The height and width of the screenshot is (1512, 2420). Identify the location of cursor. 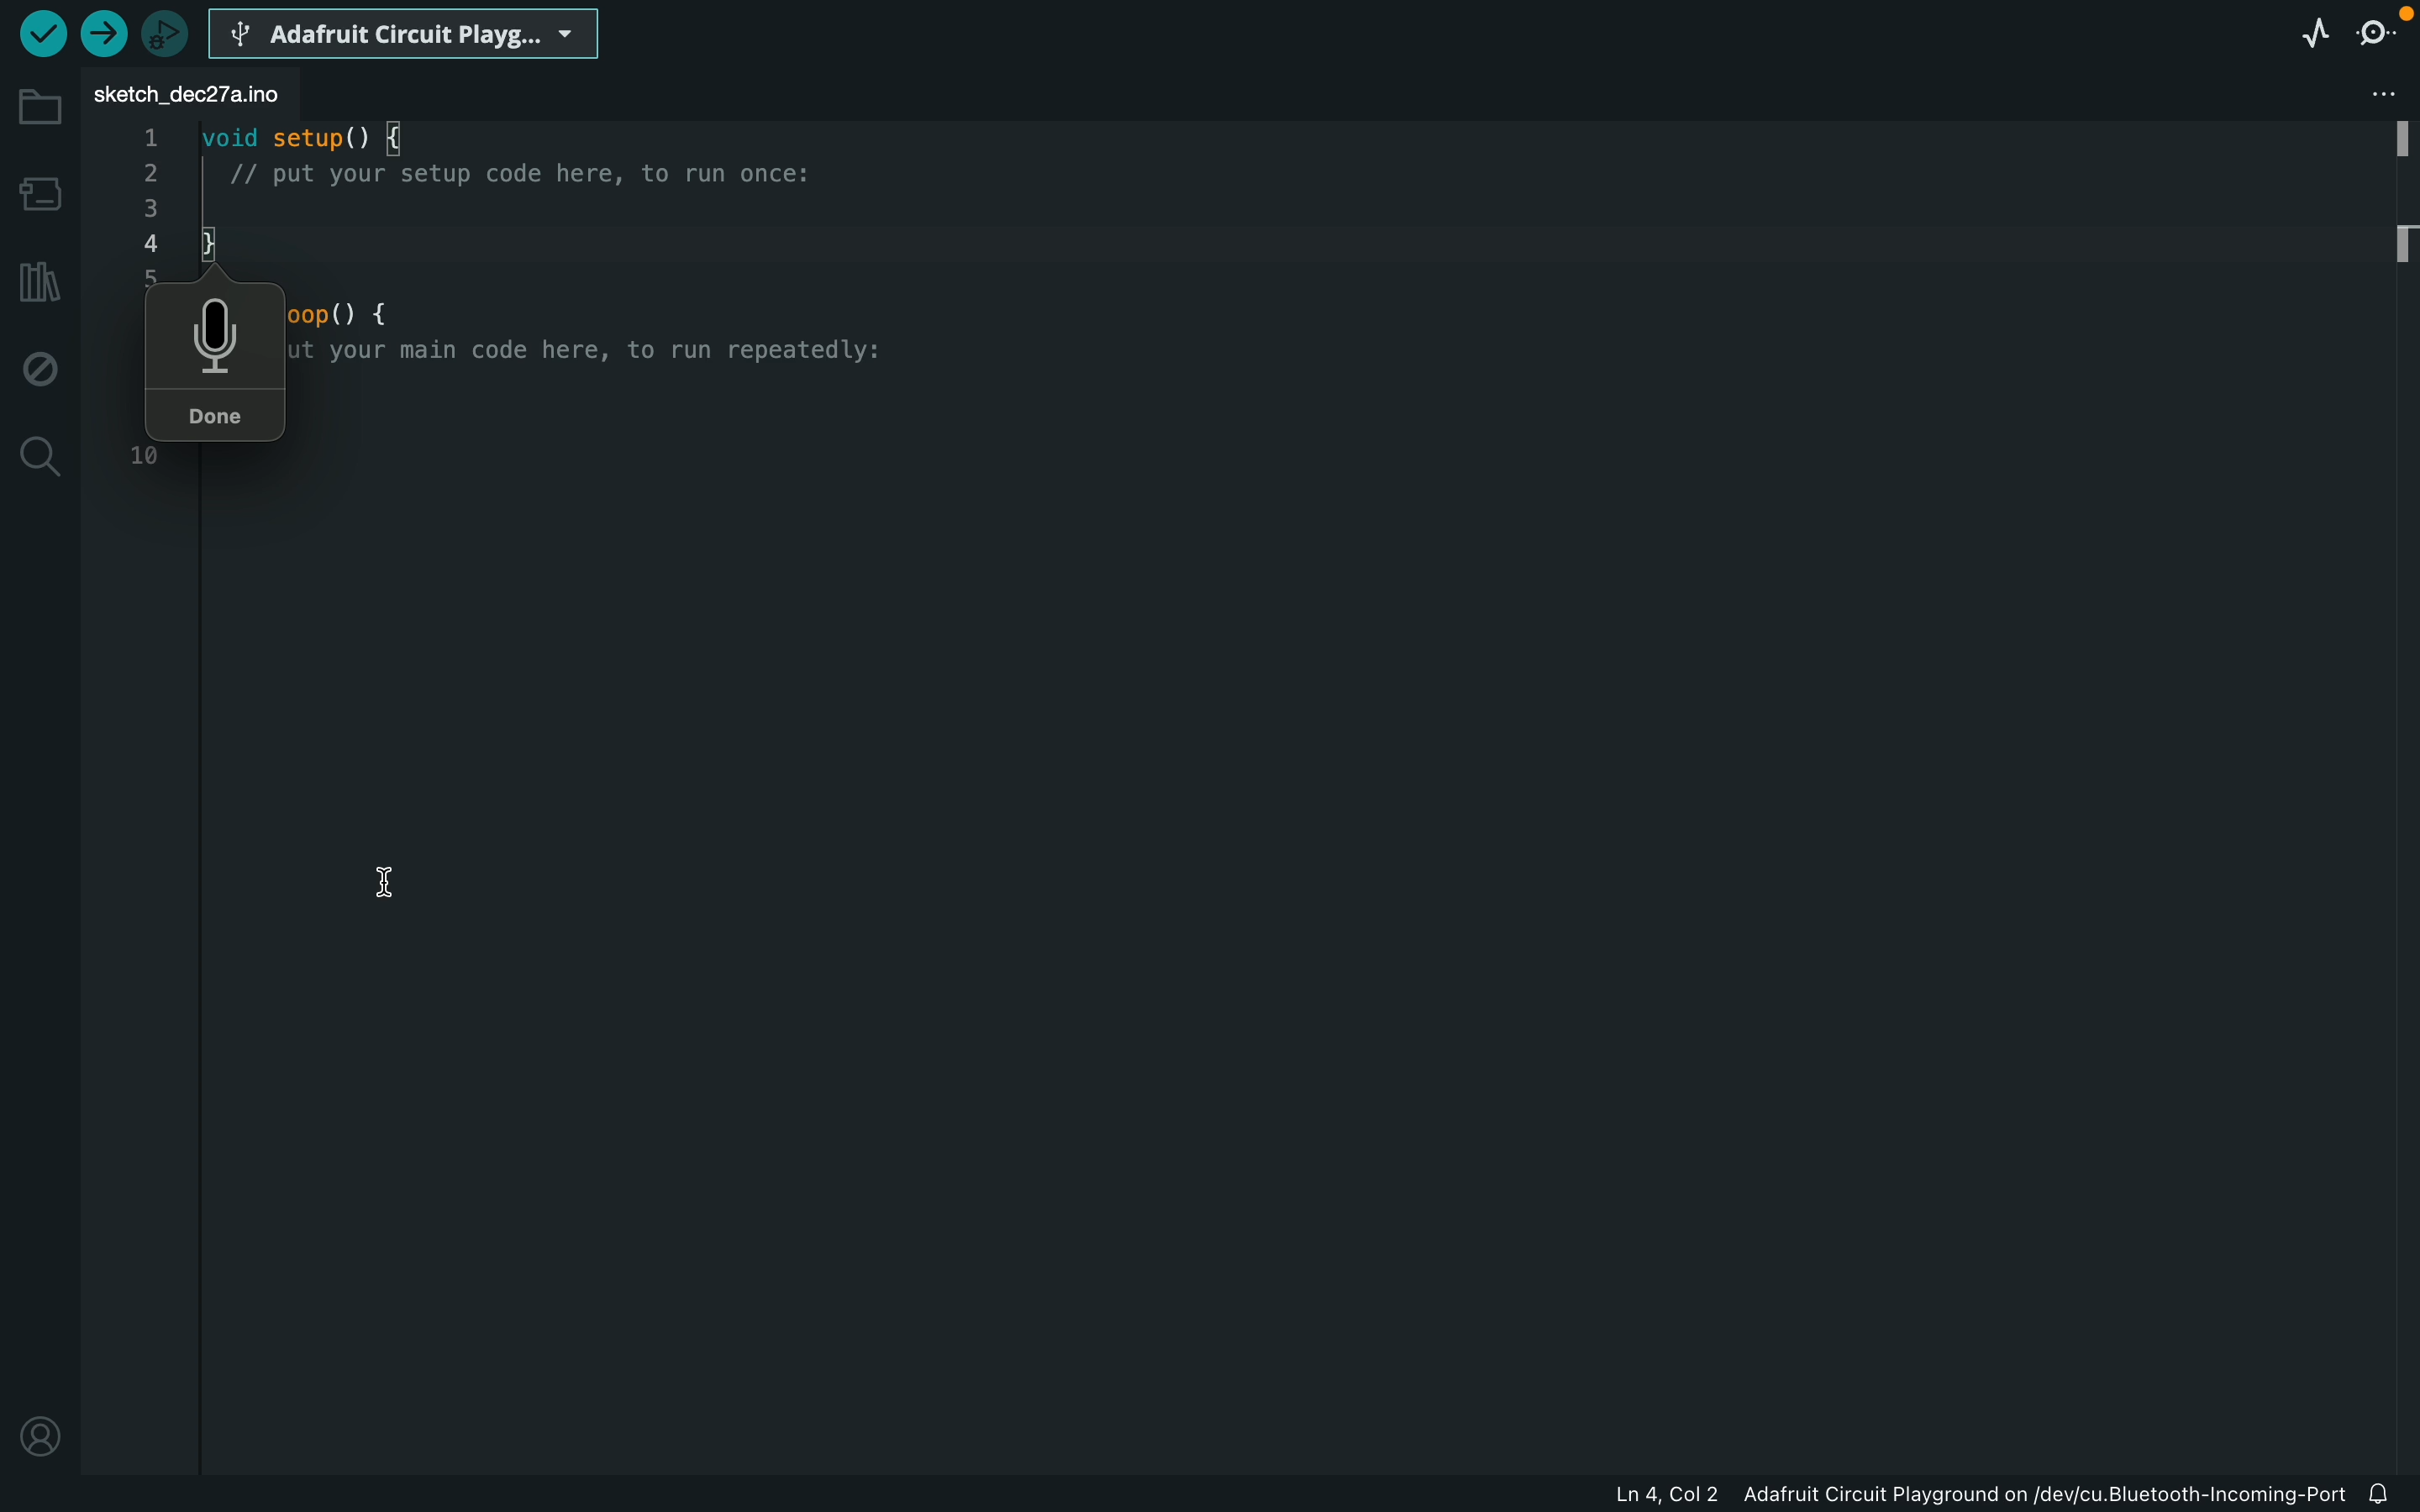
(386, 880).